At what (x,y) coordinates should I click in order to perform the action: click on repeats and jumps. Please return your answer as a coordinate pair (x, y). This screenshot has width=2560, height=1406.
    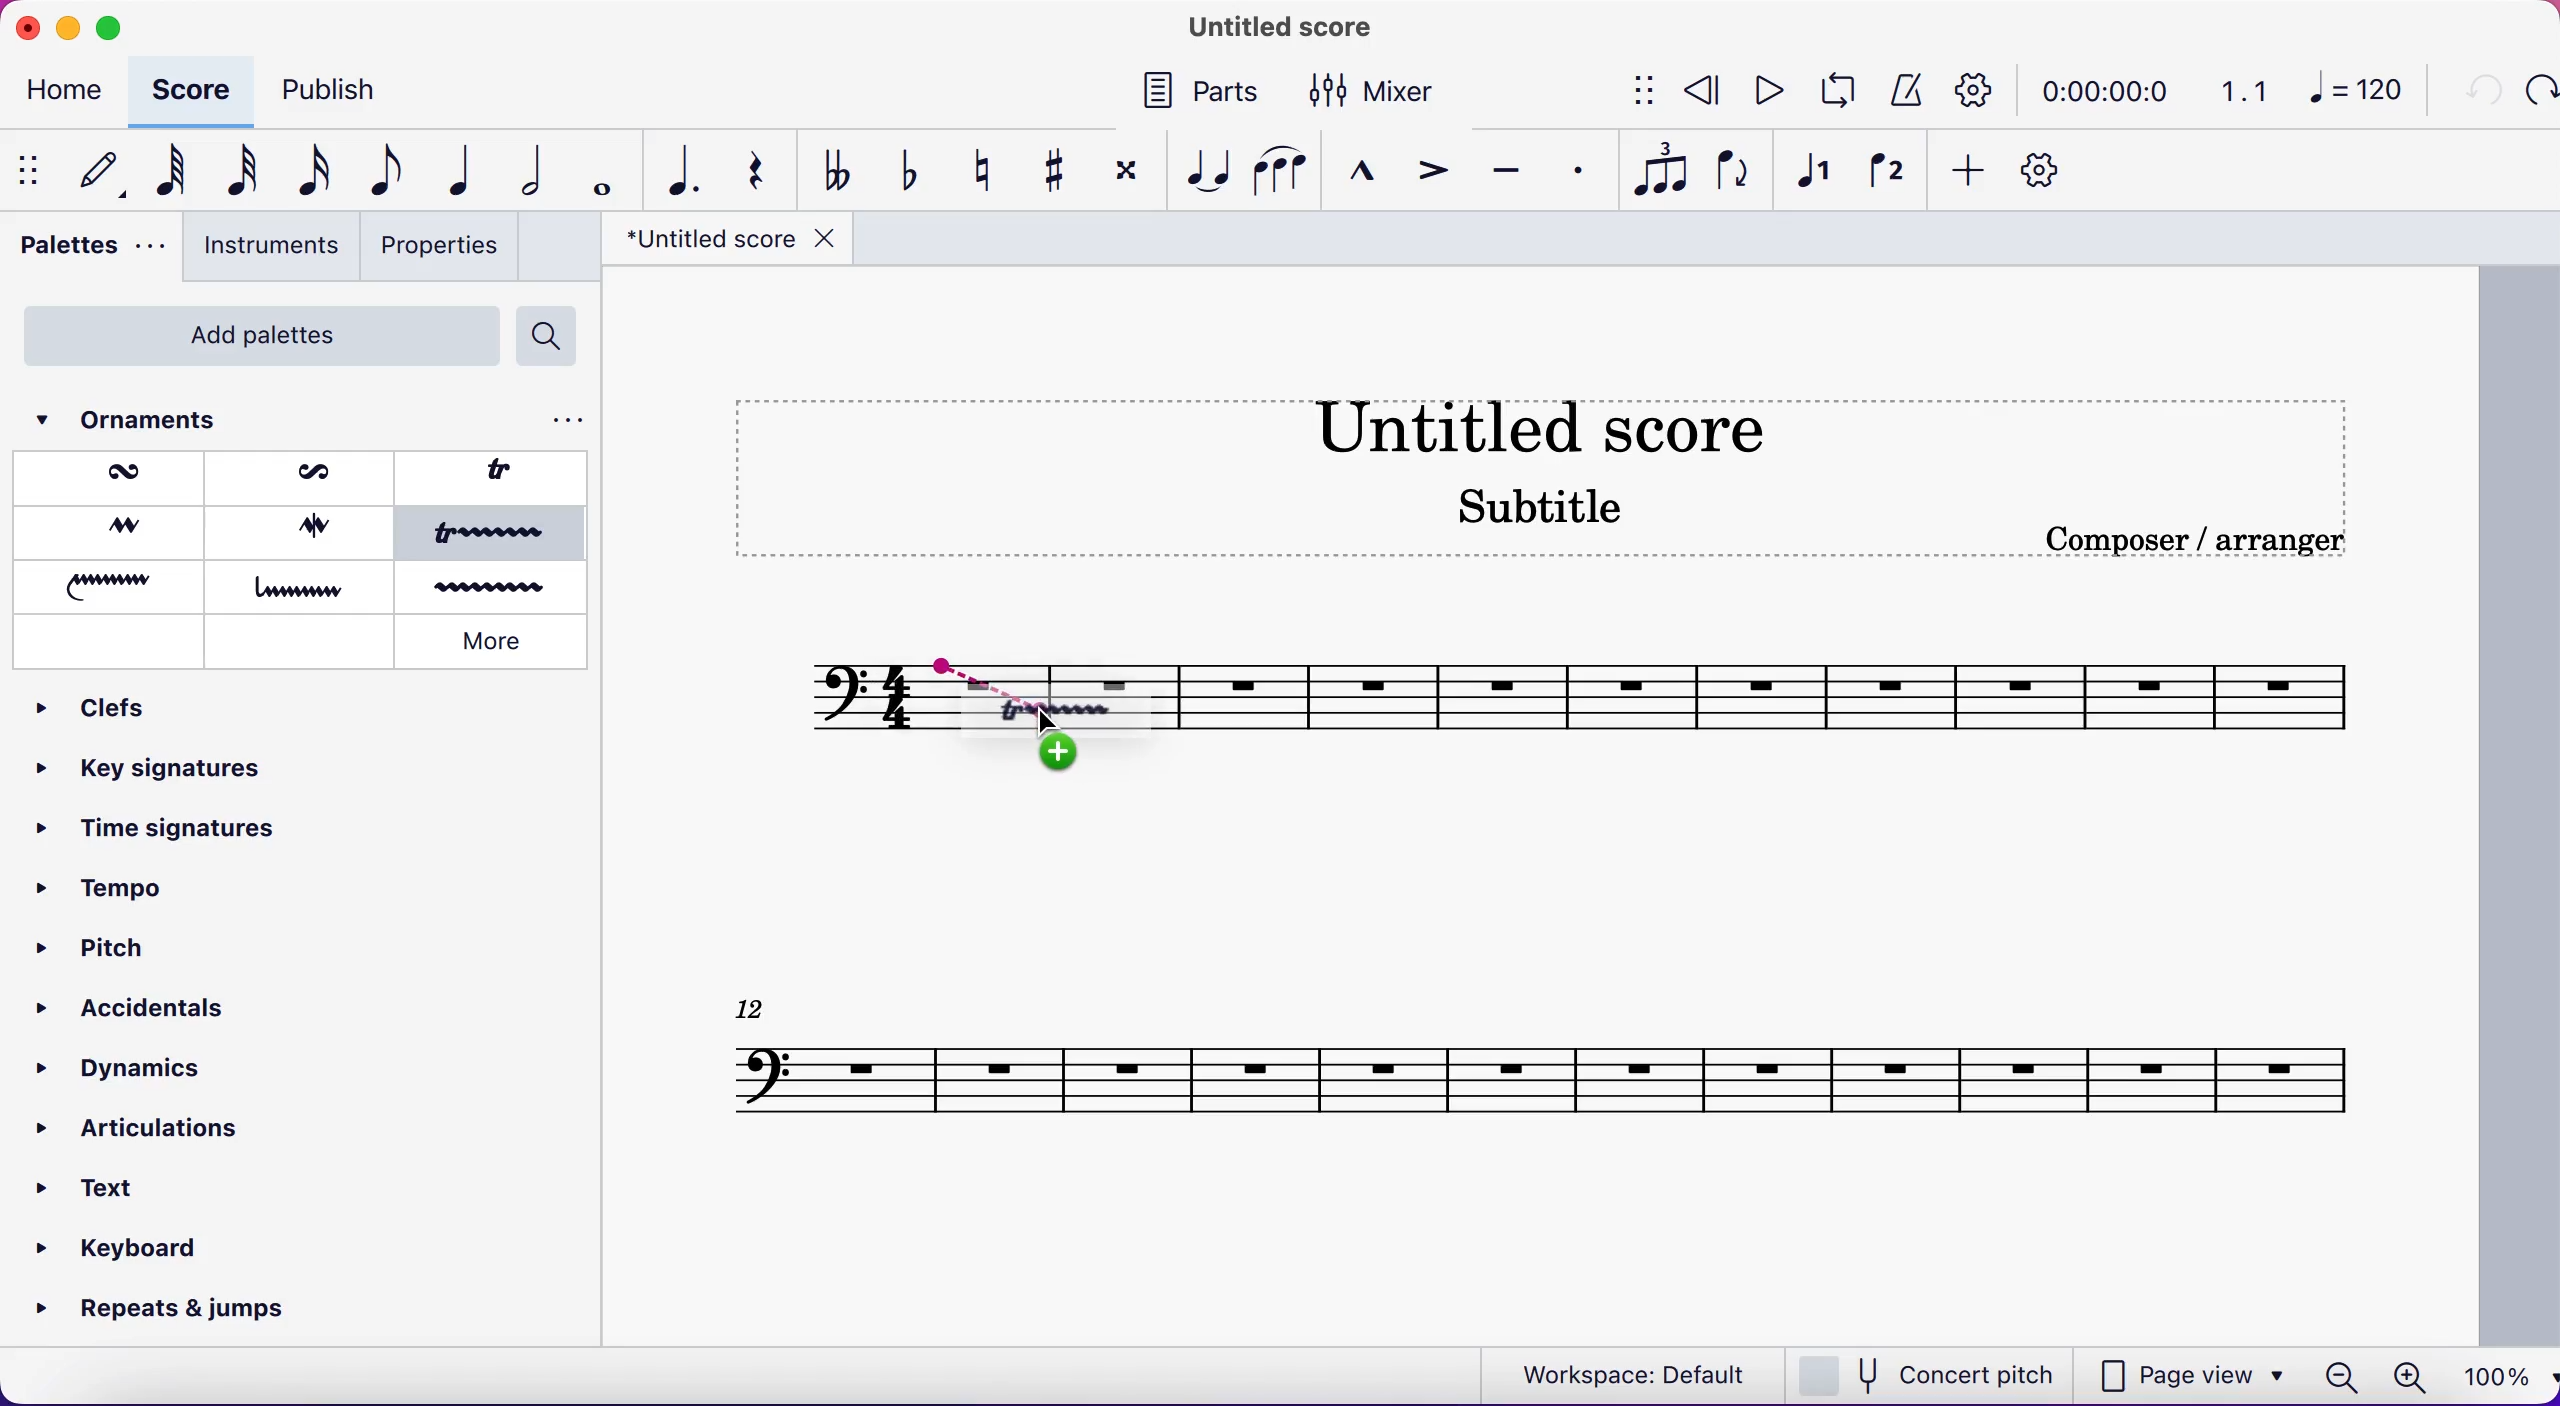
    Looking at the image, I should click on (166, 1311).